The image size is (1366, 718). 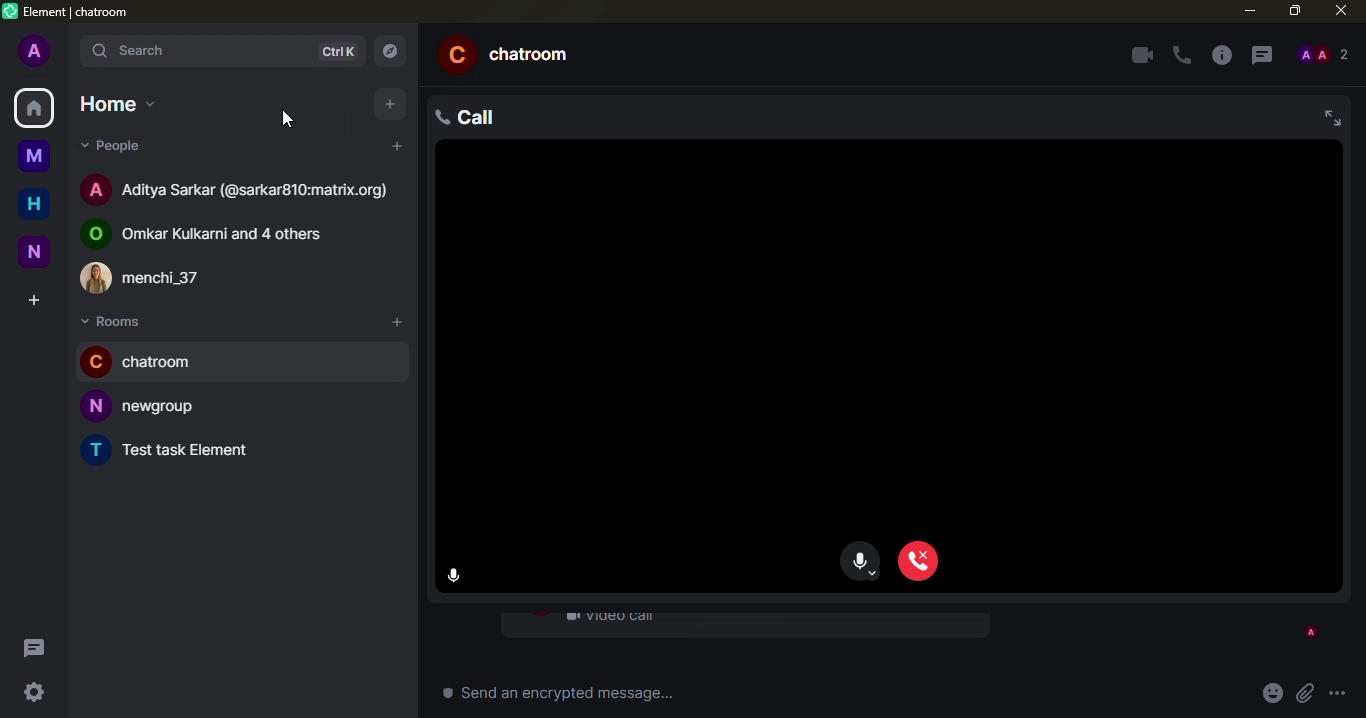 I want to click on info, so click(x=1222, y=56).